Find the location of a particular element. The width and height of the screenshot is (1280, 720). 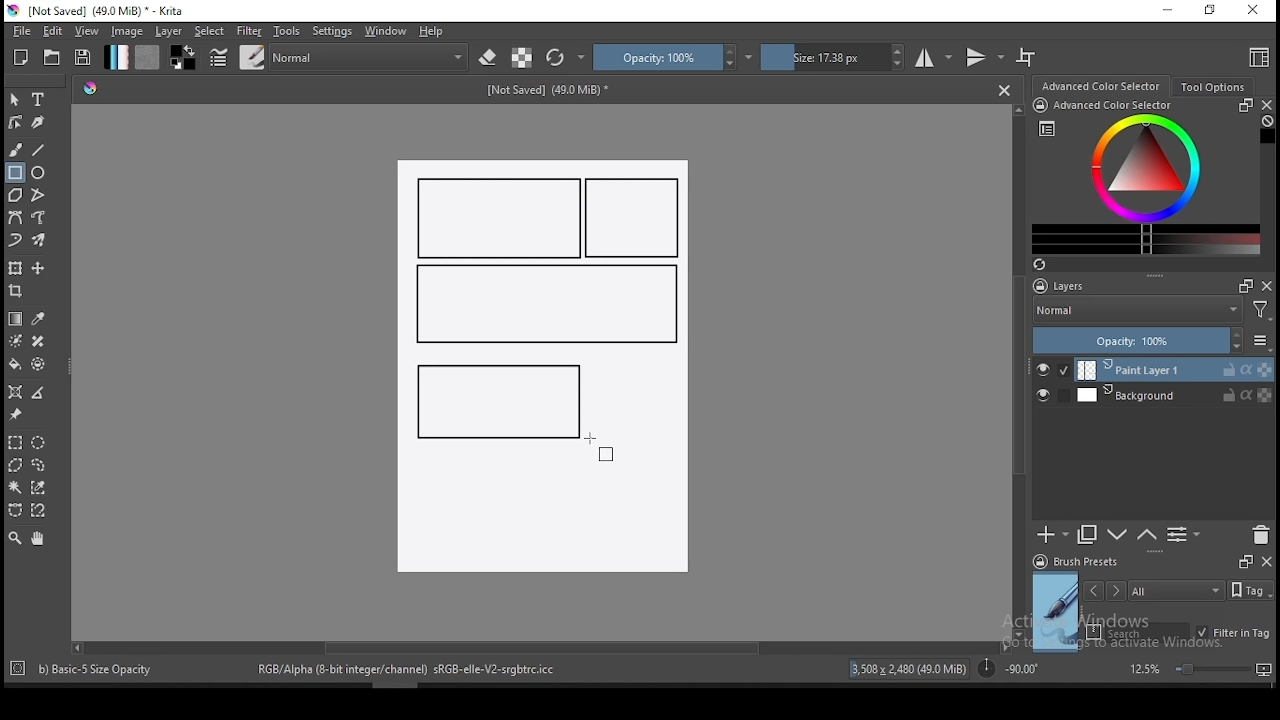

open is located at coordinates (52, 57).